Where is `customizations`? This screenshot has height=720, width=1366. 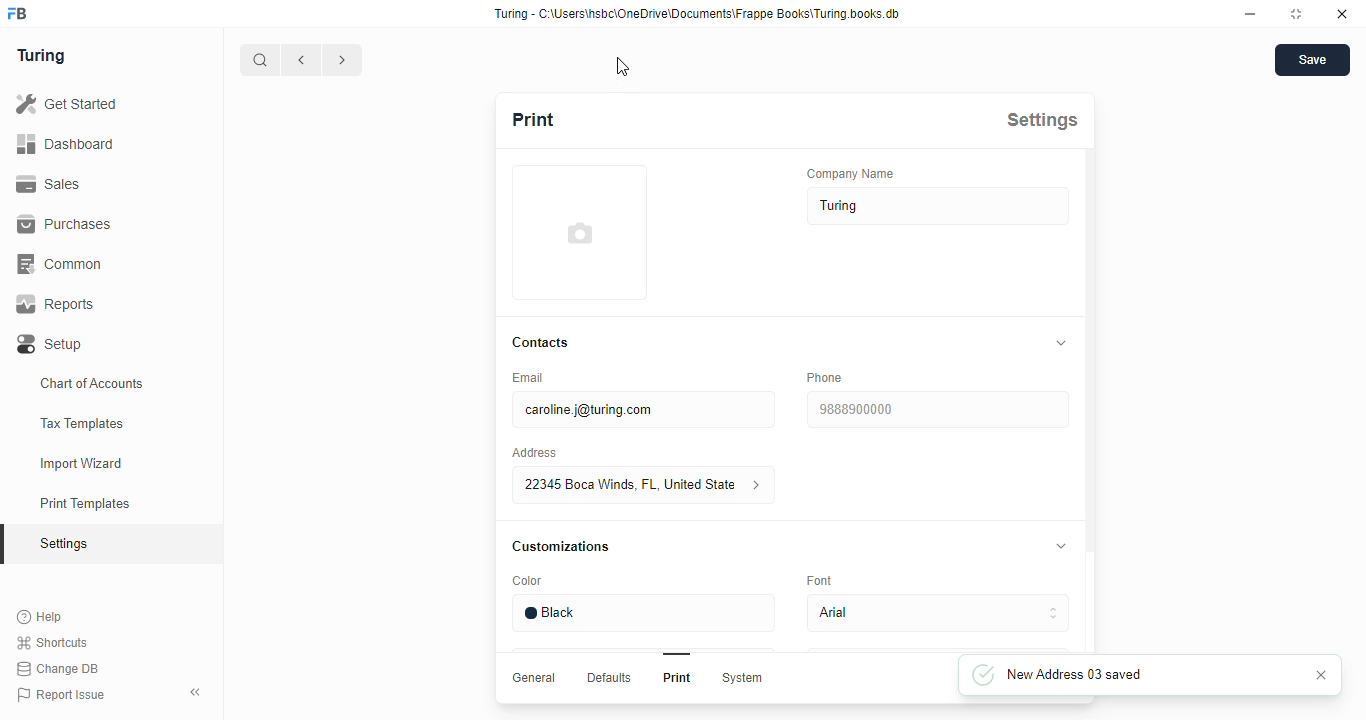
customizations is located at coordinates (560, 547).